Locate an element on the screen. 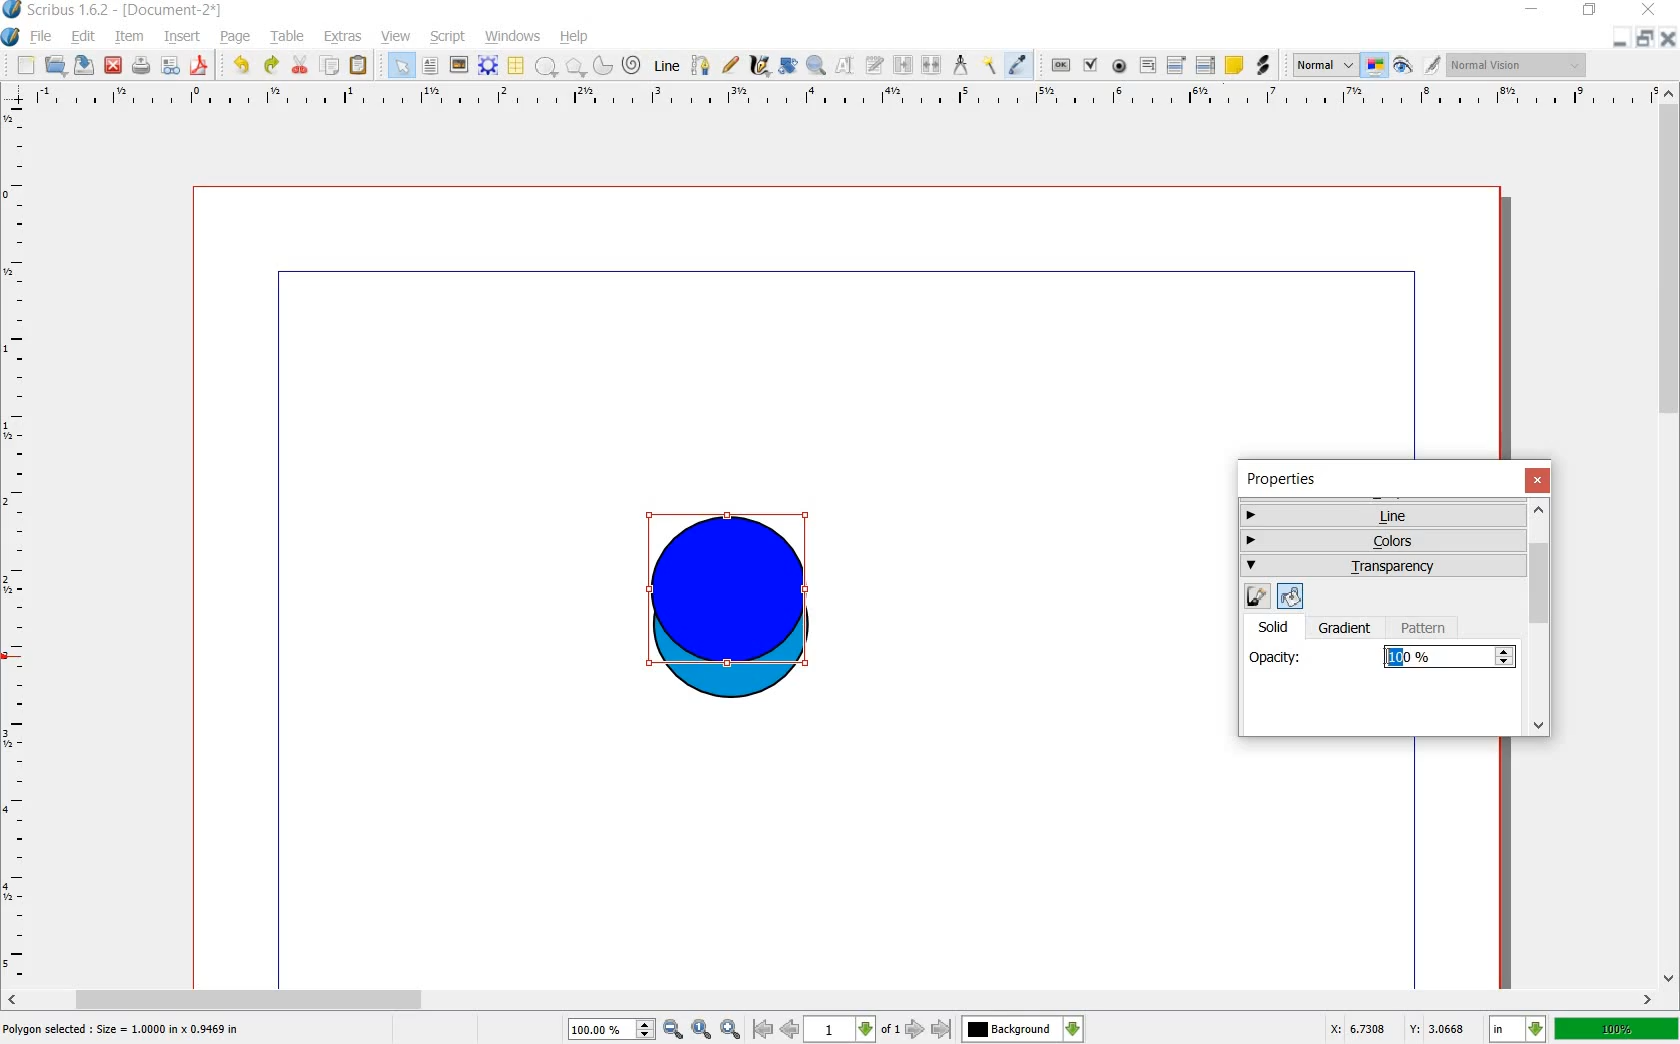 The image size is (1680, 1044). text frame is located at coordinates (431, 66).